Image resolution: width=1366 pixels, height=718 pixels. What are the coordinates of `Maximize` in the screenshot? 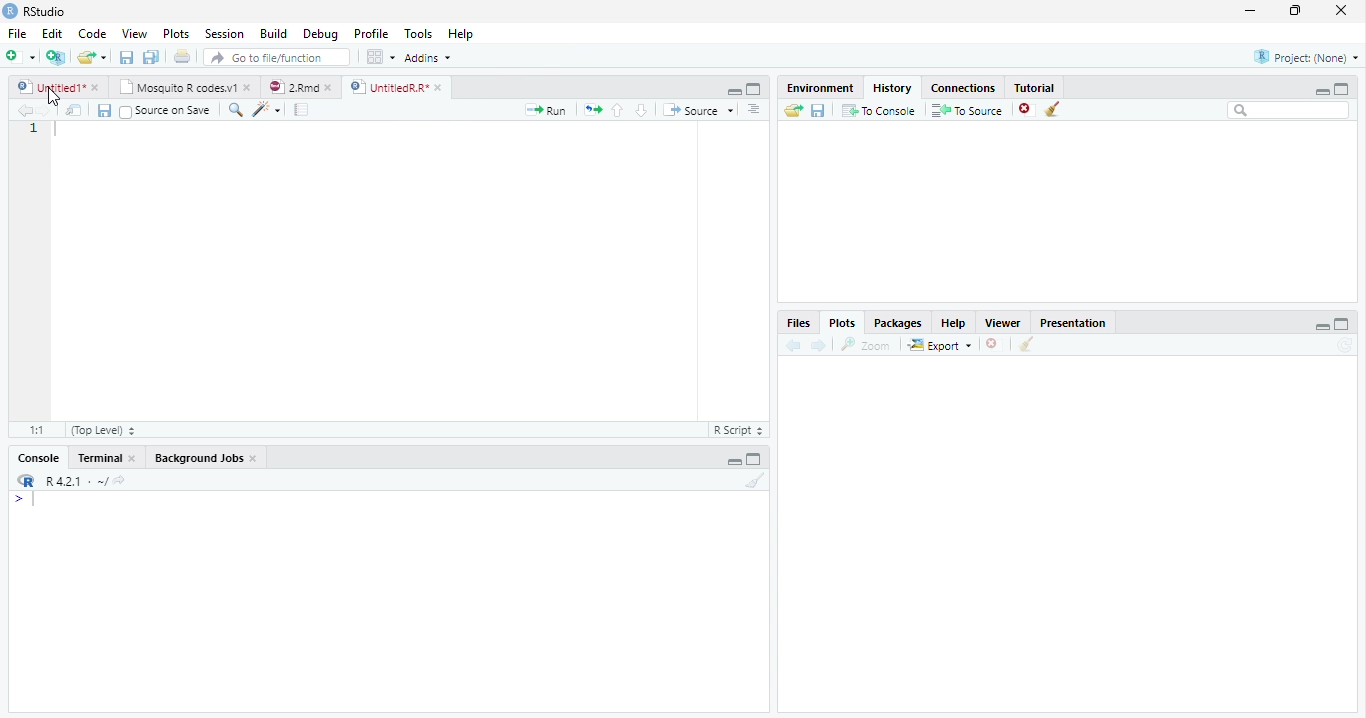 It's located at (1342, 325).